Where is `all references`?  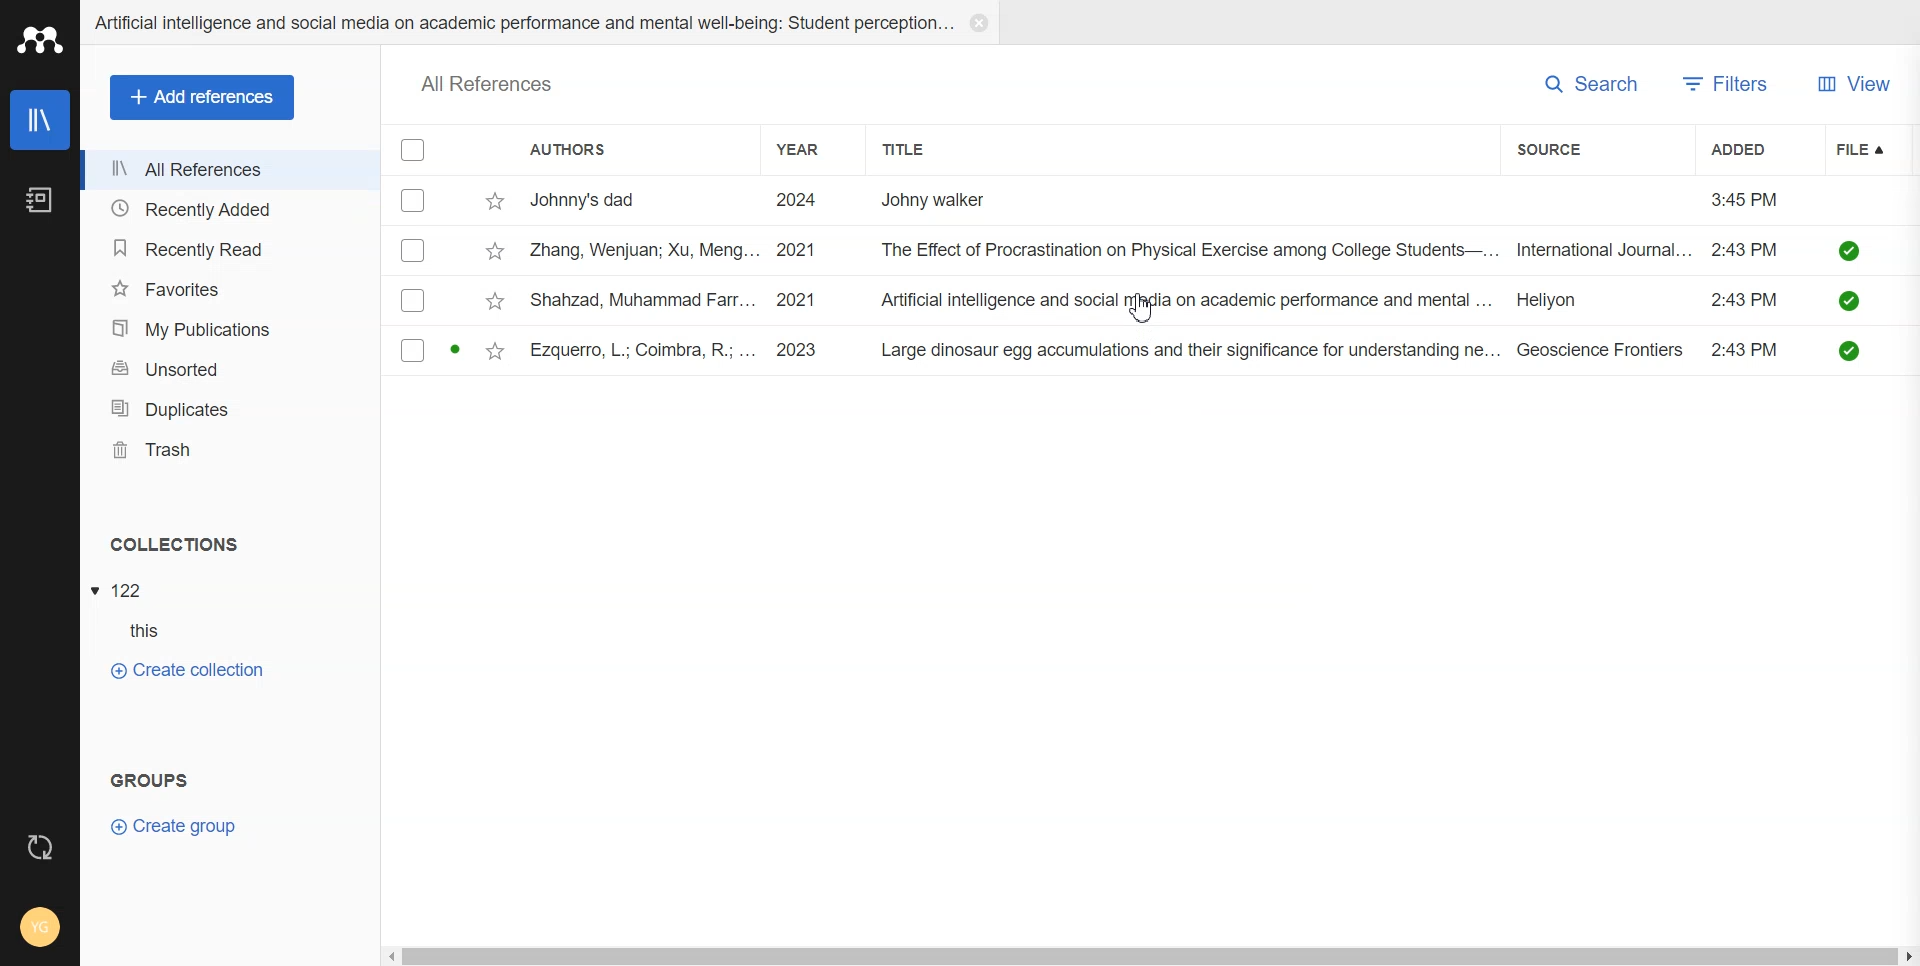 all references is located at coordinates (487, 86).